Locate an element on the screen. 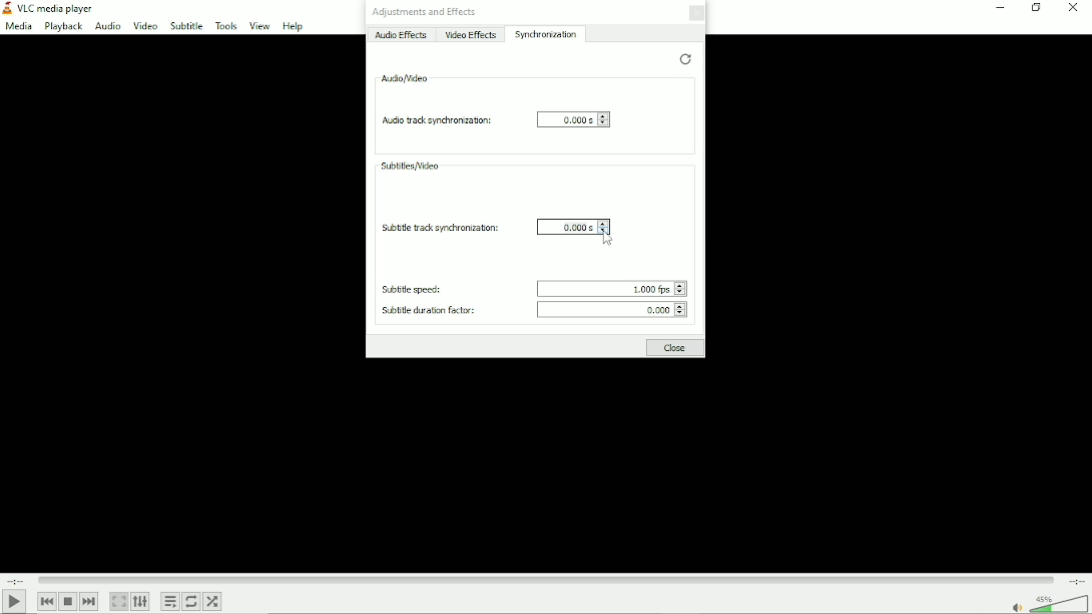 This screenshot has width=1092, height=614. Tools is located at coordinates (225, 25).